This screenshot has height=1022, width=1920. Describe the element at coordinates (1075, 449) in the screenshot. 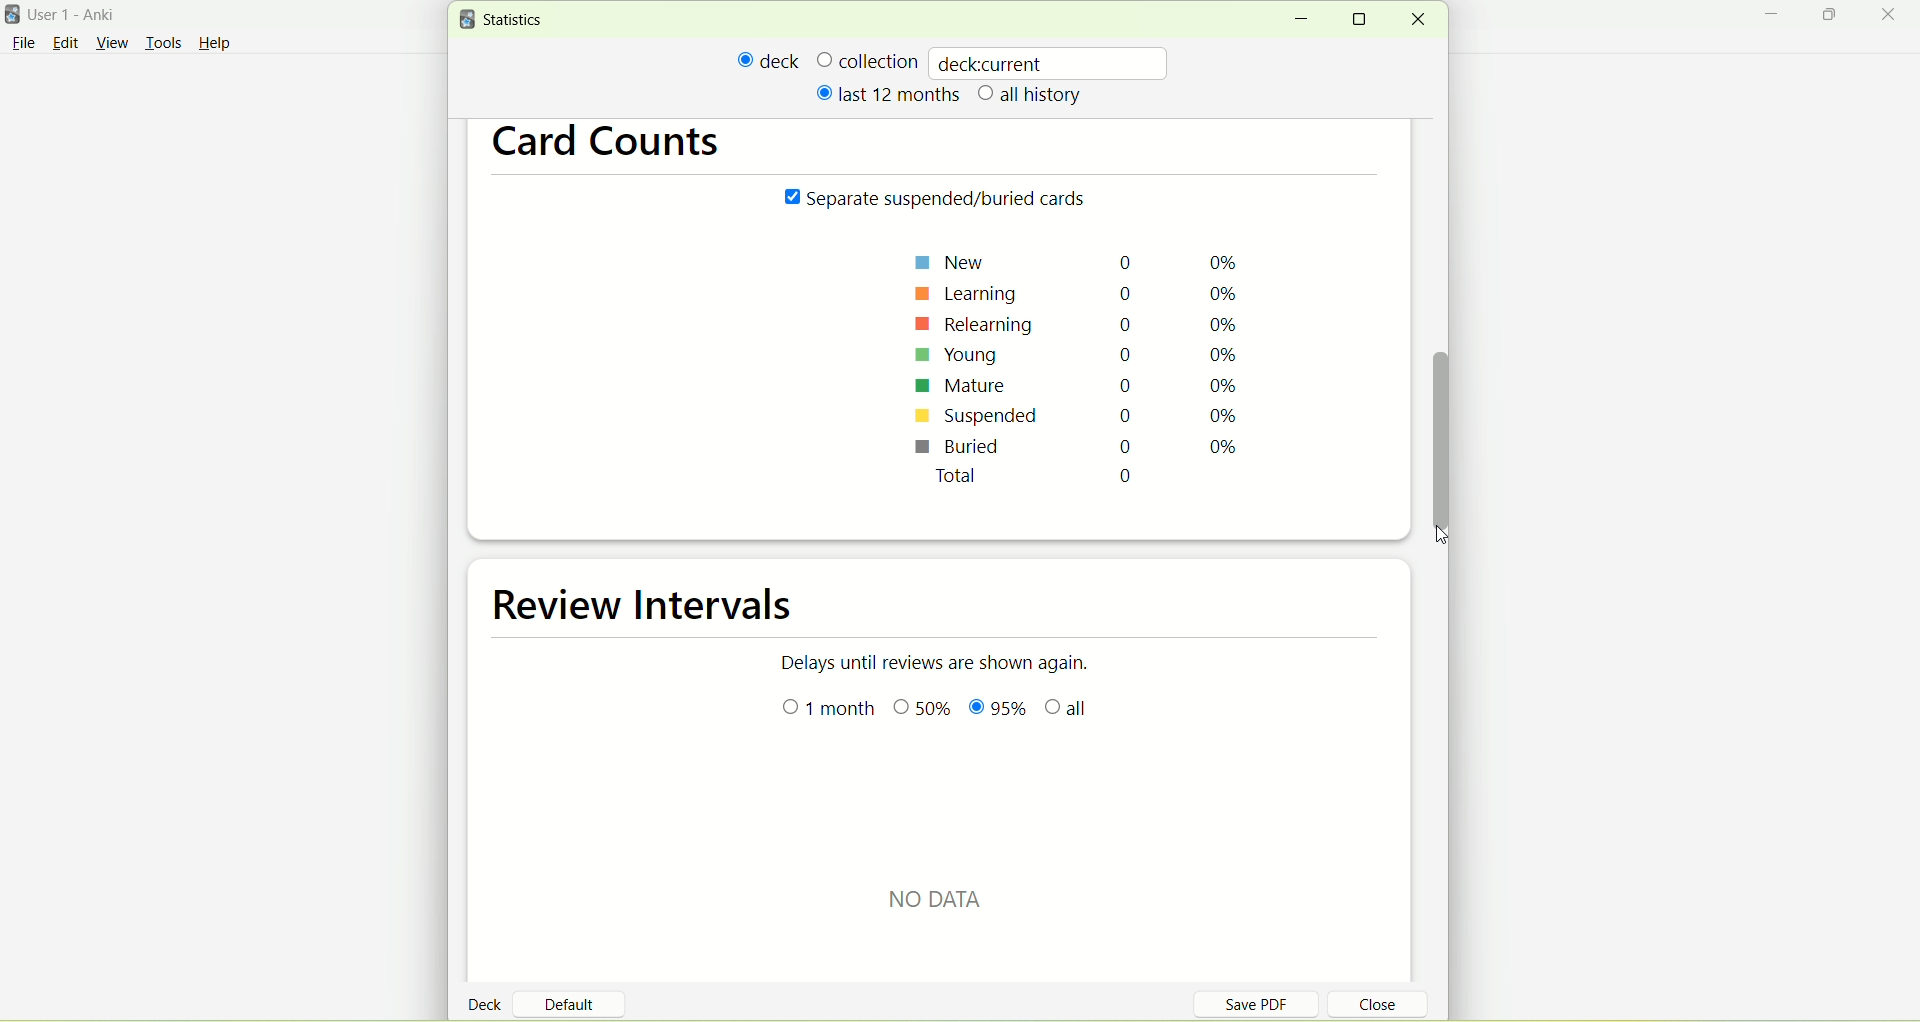

I see `buried 0 0%` at that location.